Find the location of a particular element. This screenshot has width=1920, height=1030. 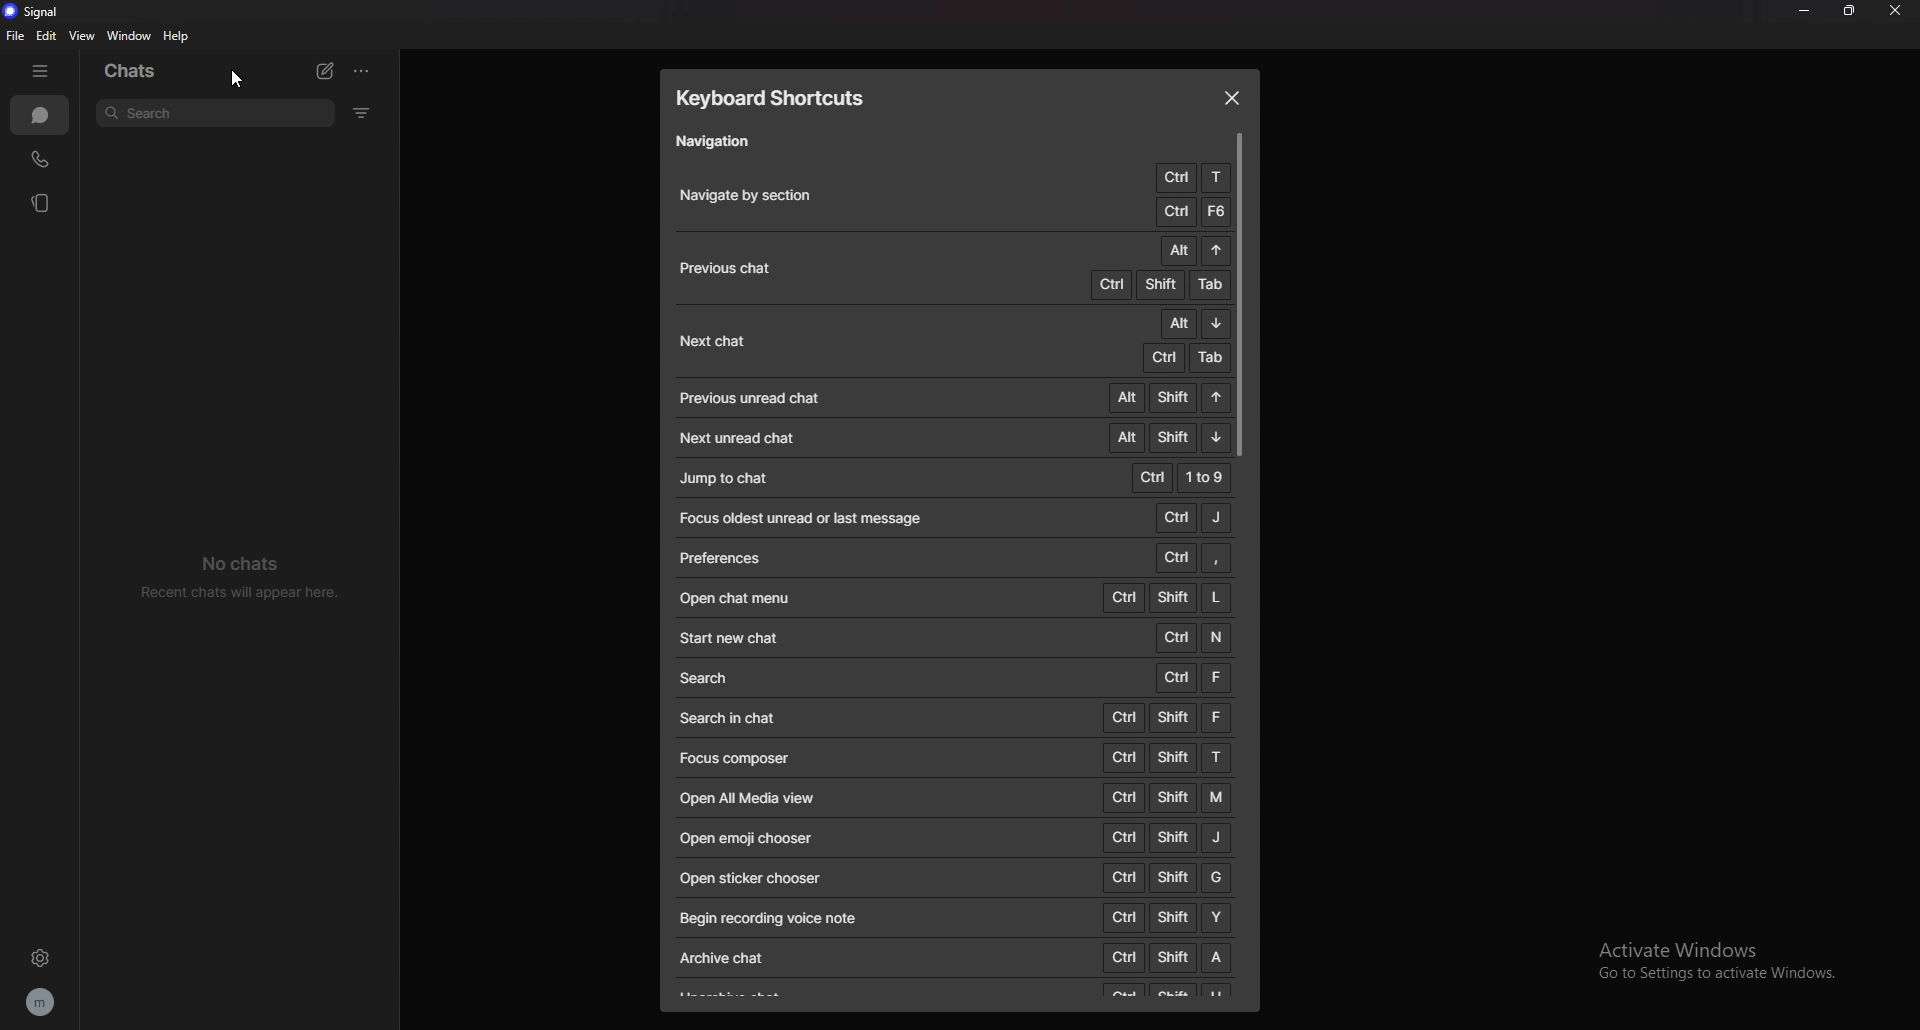

new chat is located at coordinates (325, 72).